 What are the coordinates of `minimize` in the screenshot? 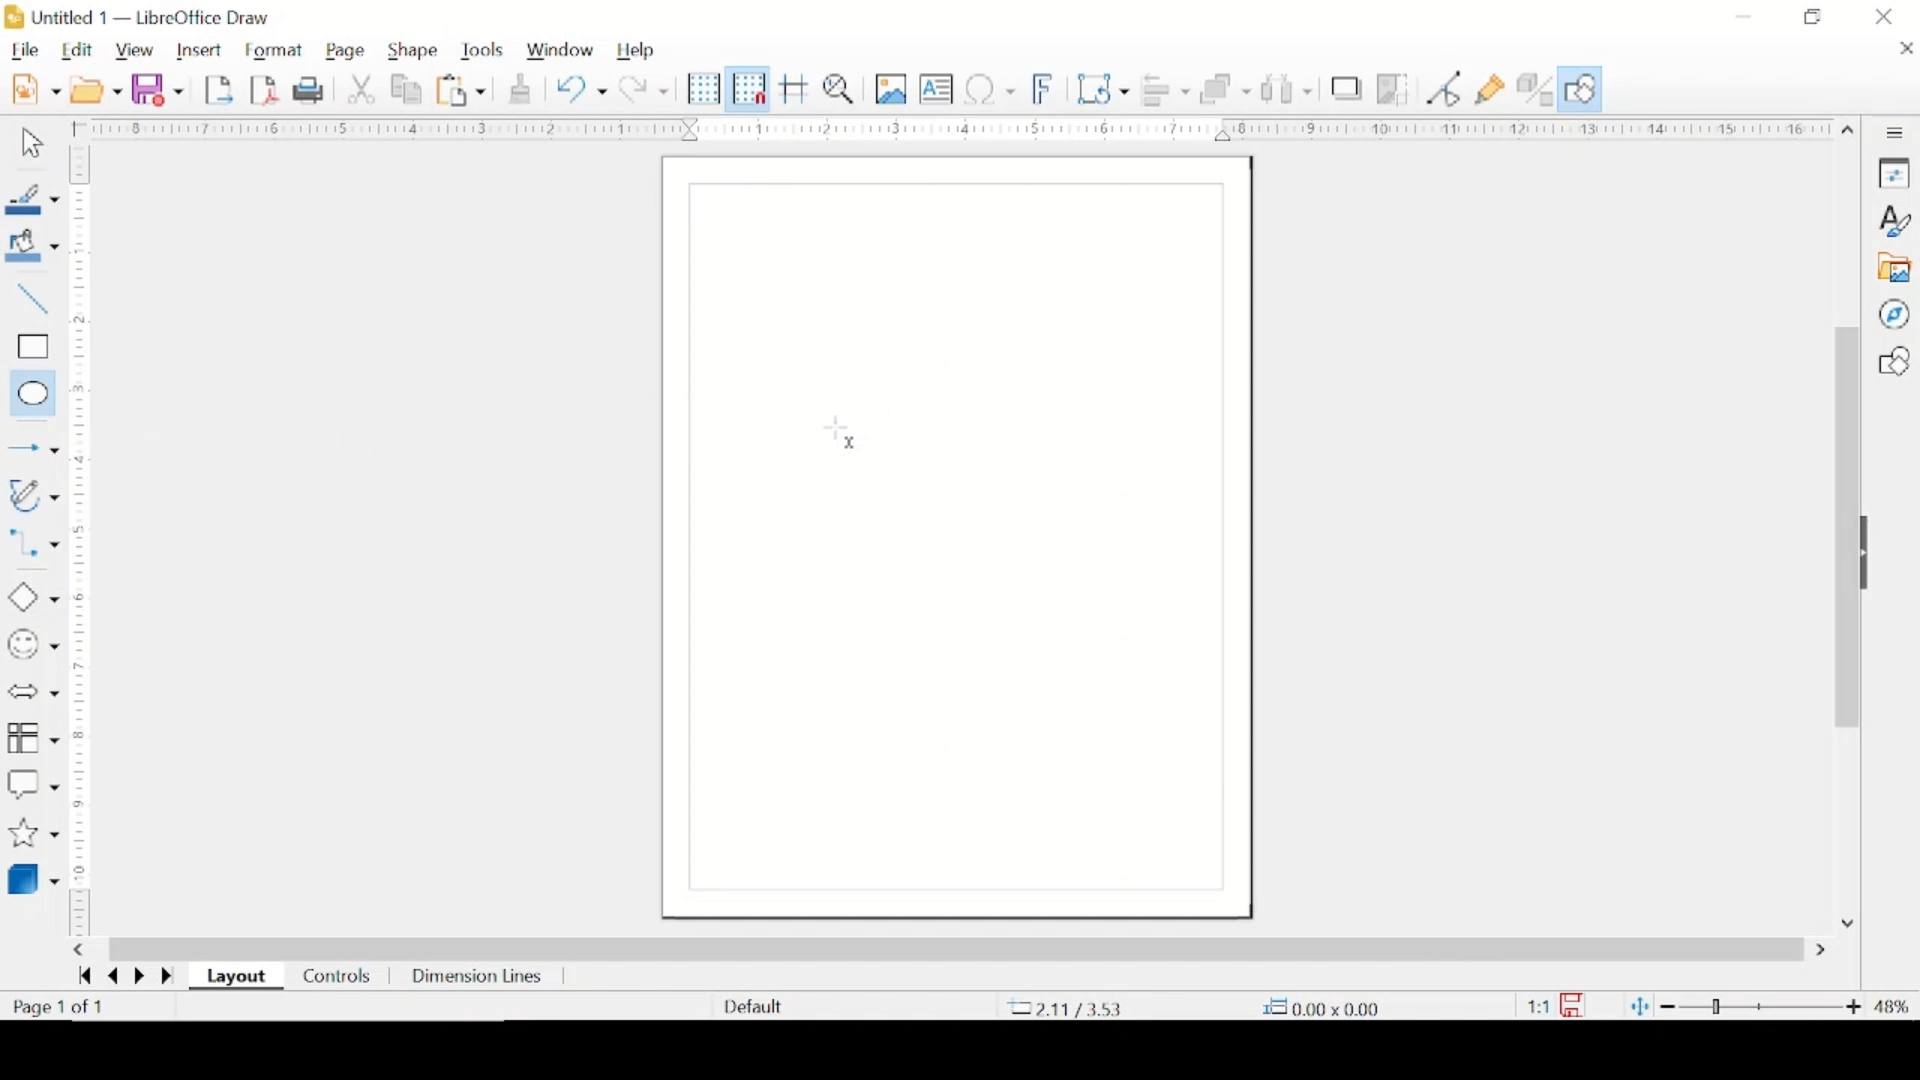 It's located at (1746, 15).